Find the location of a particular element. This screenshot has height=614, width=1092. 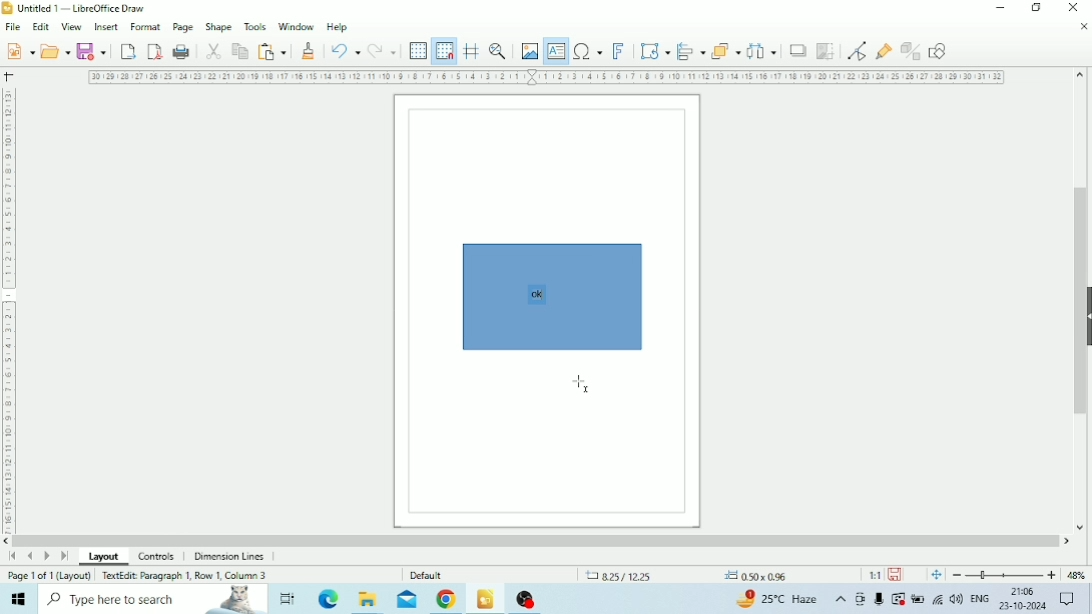

Task View is located at coordinates (286, 599).